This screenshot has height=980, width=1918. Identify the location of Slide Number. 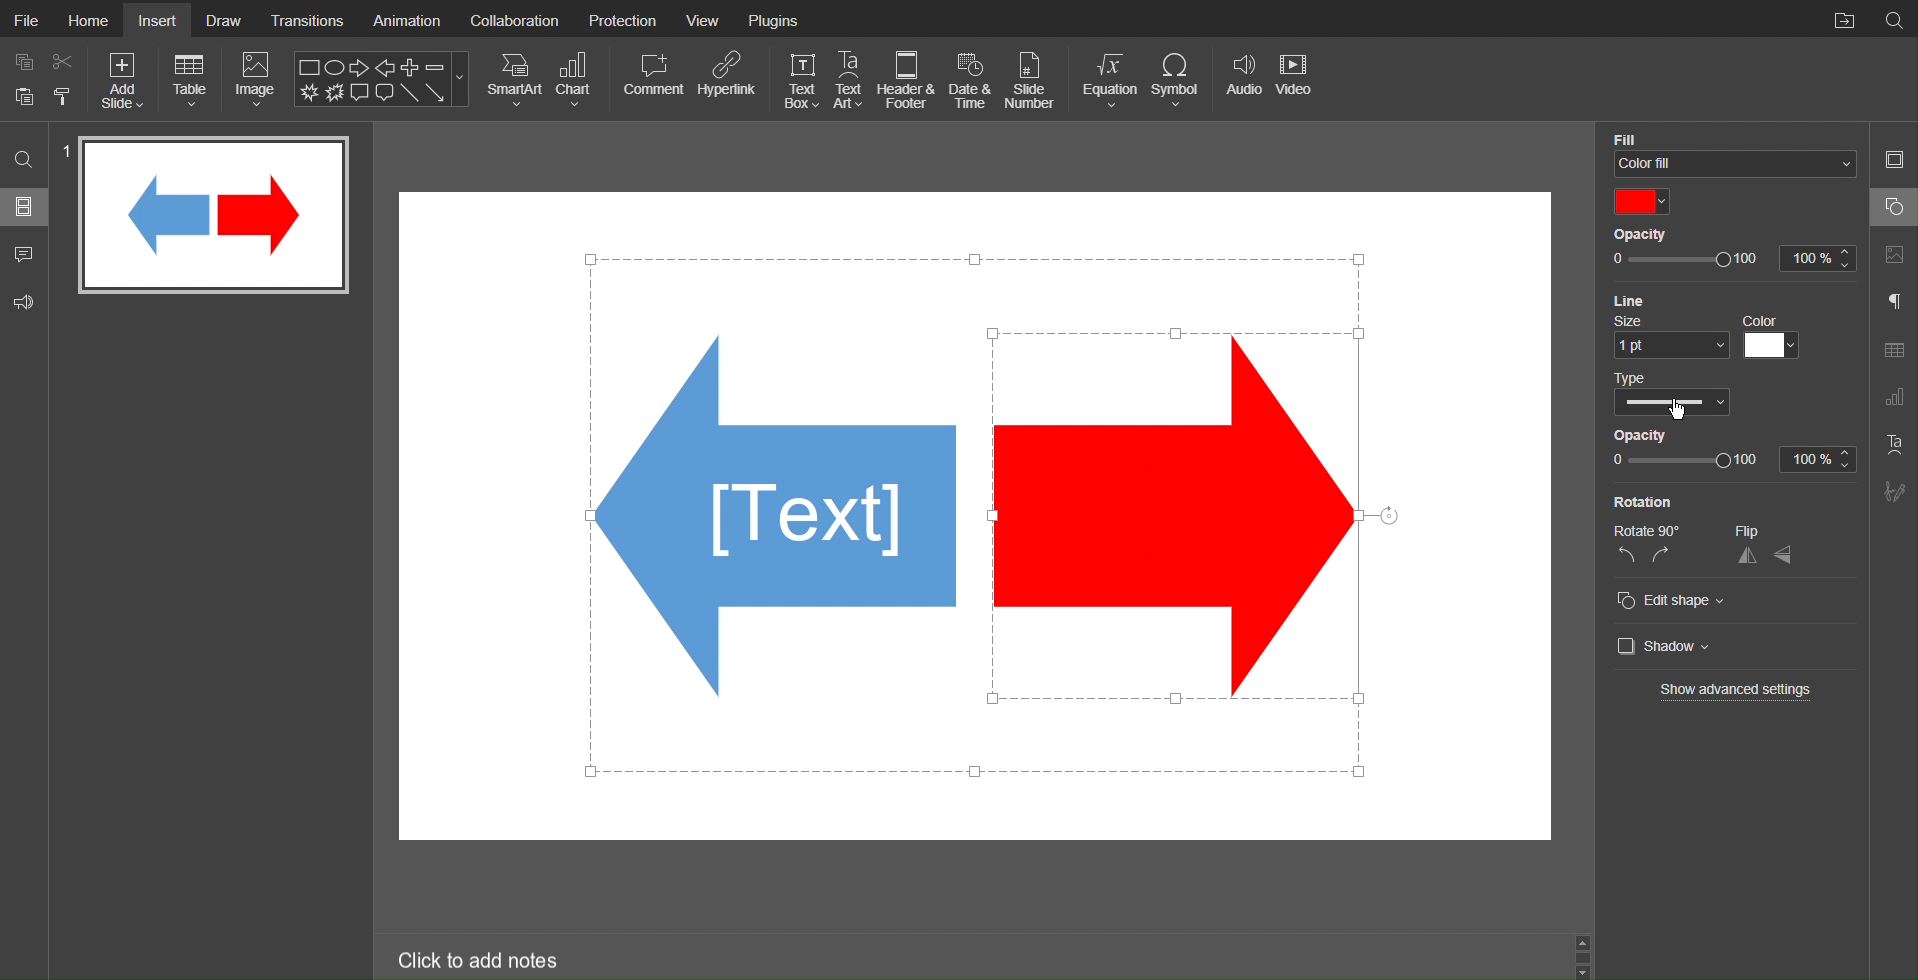
(1034, 79).